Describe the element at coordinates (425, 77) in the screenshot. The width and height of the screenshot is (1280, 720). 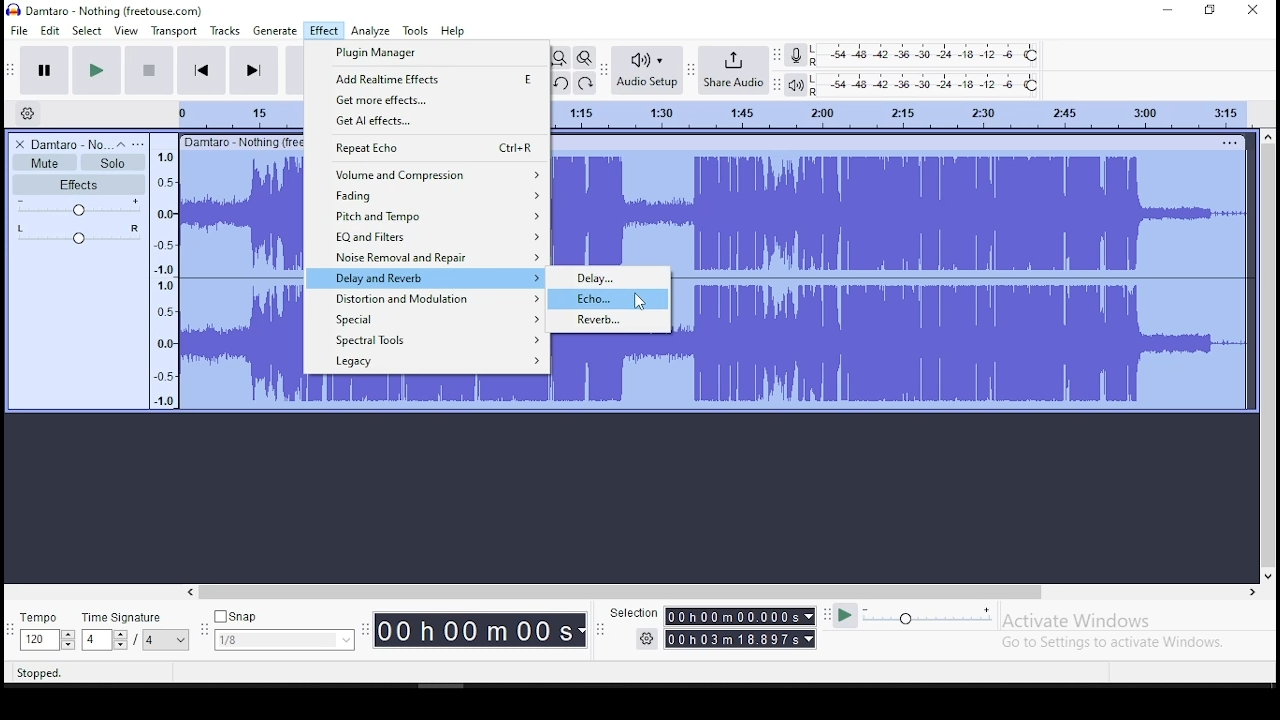
I see `add realtime effects` at that location.